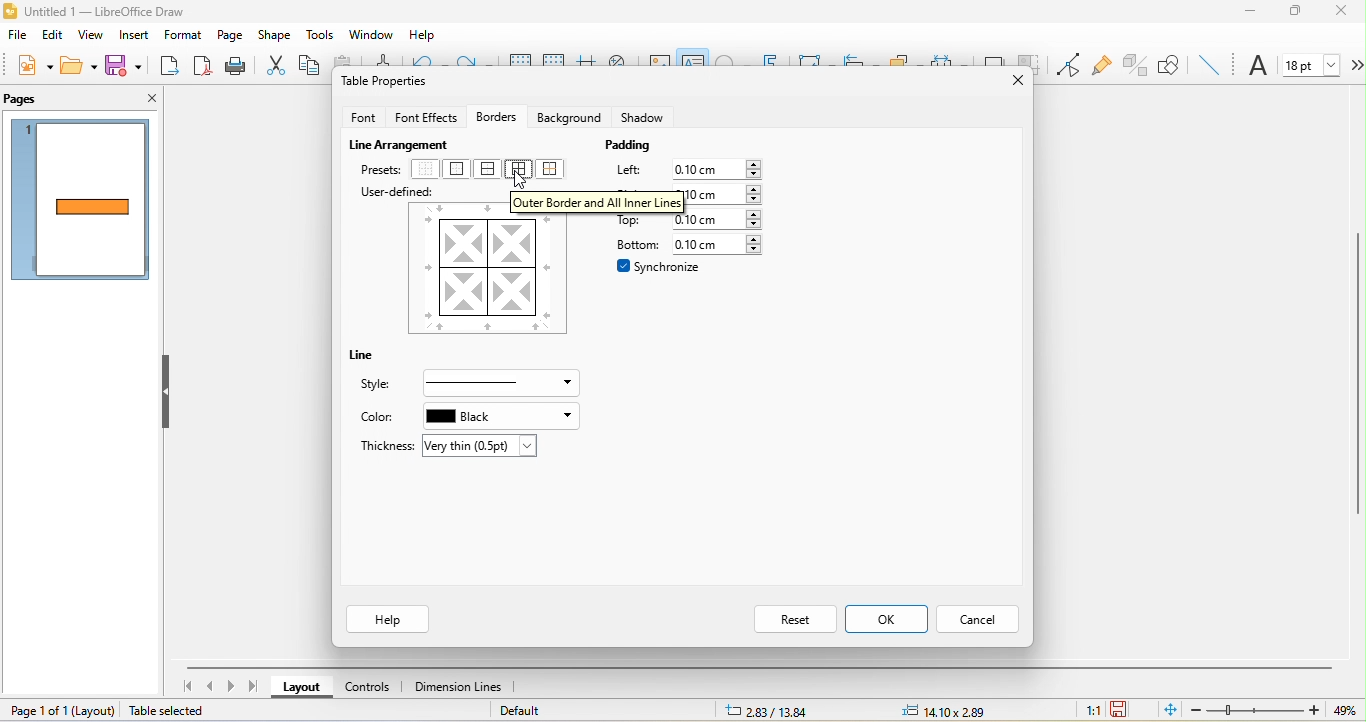 The width and height of the screenshot is (1366, 722). I want to click on cancel, so click(980, 619).